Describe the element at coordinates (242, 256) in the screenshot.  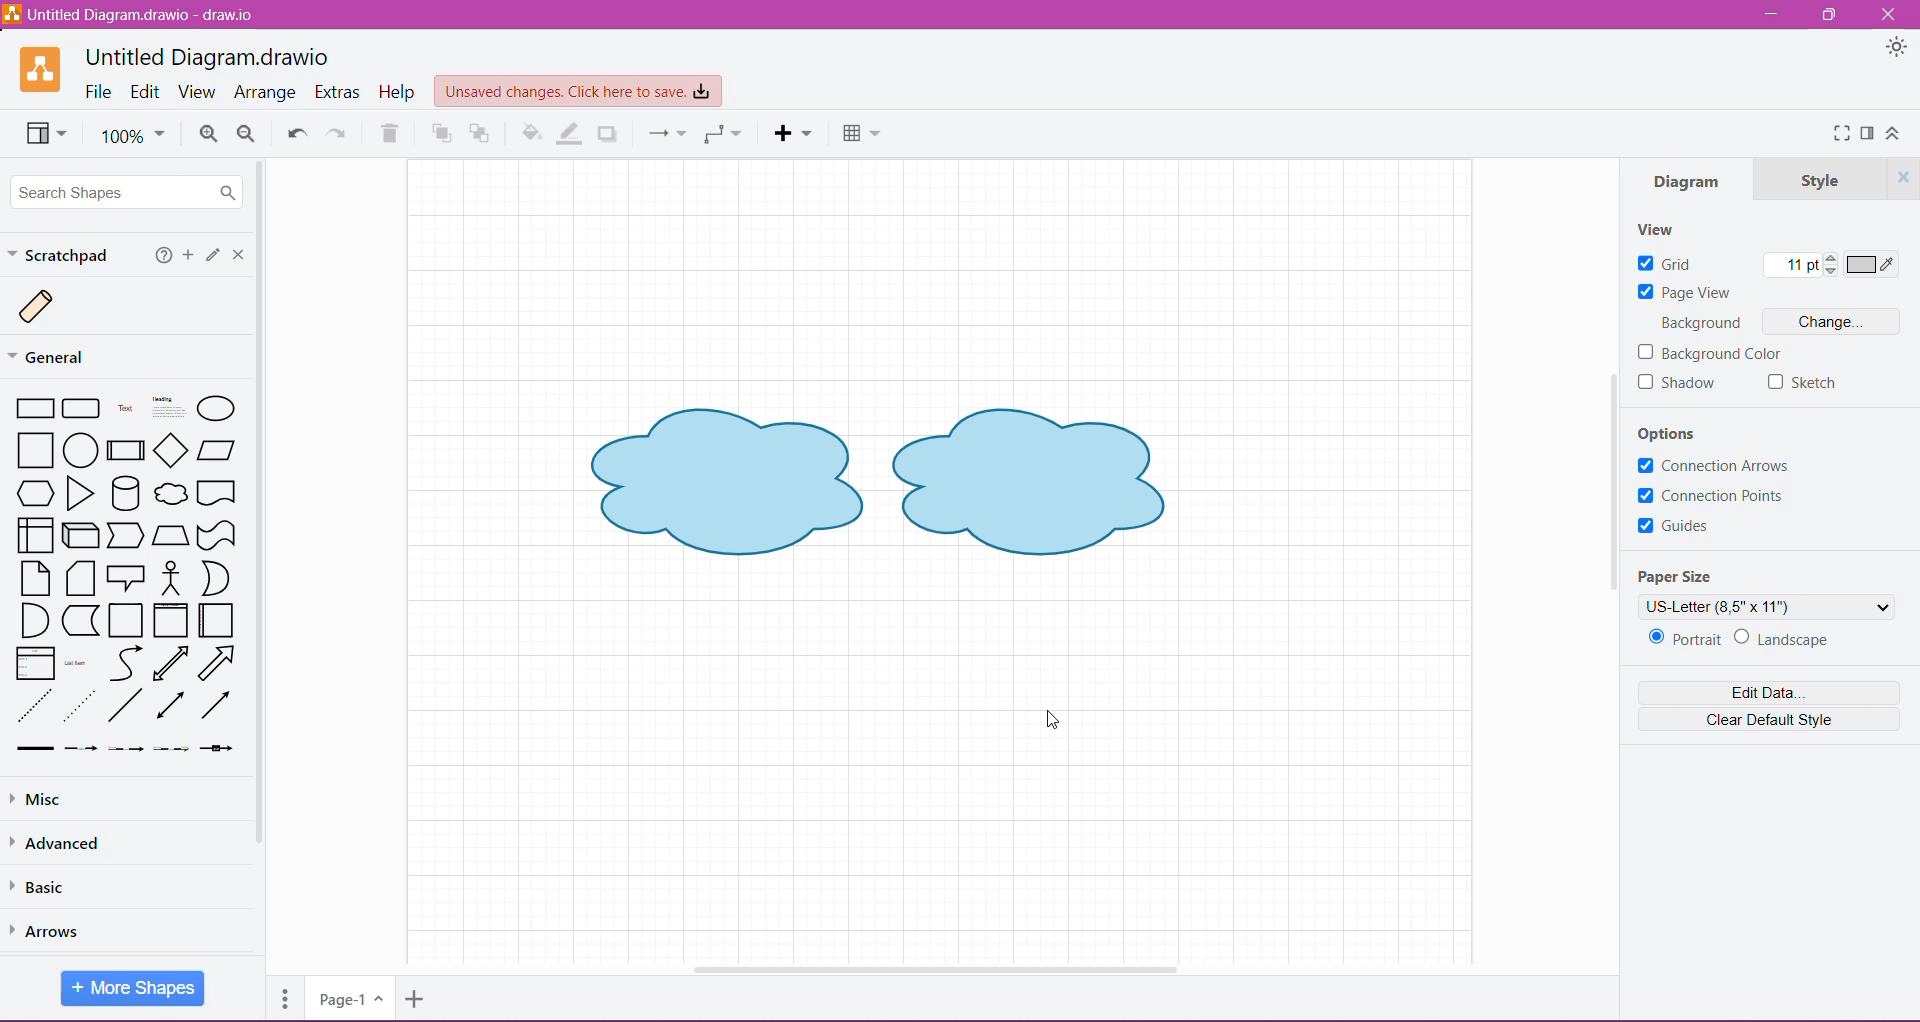
I see `Close` at that location.